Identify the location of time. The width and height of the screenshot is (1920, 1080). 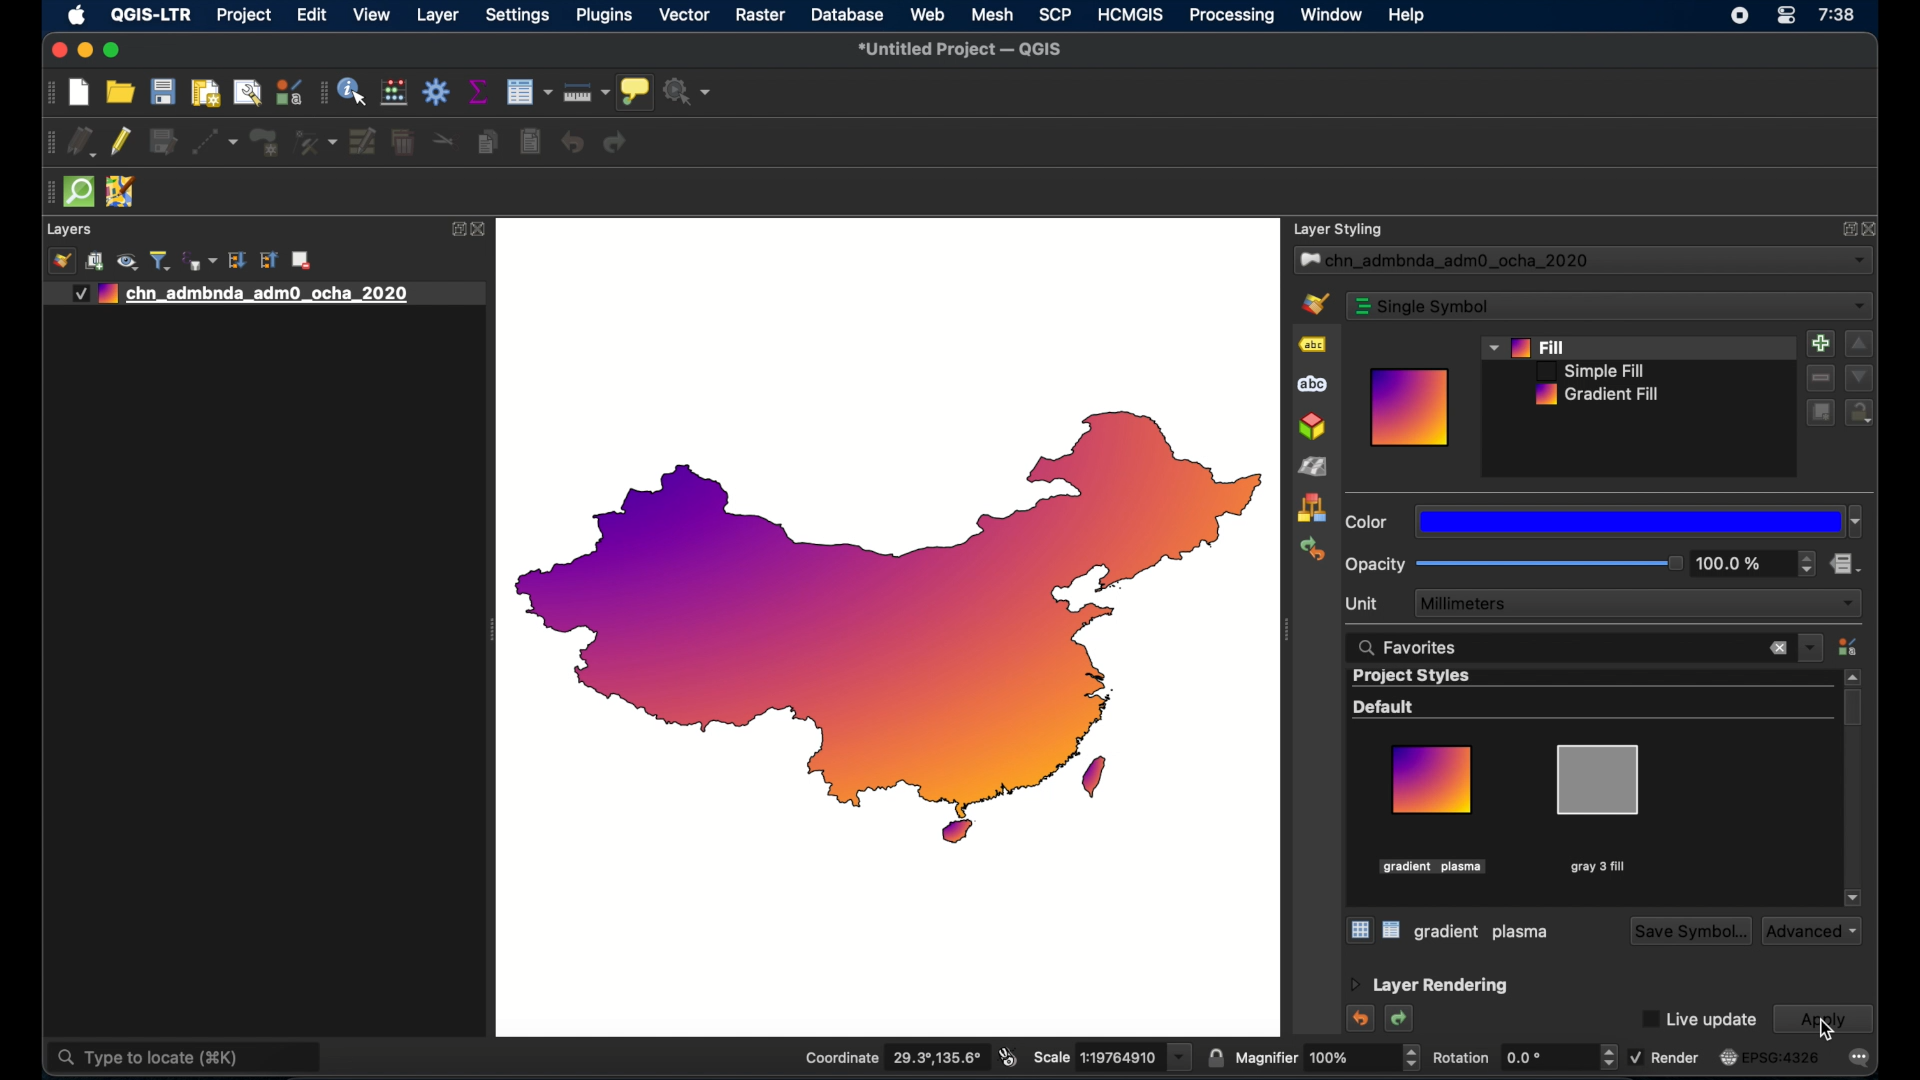
(1838, 15).